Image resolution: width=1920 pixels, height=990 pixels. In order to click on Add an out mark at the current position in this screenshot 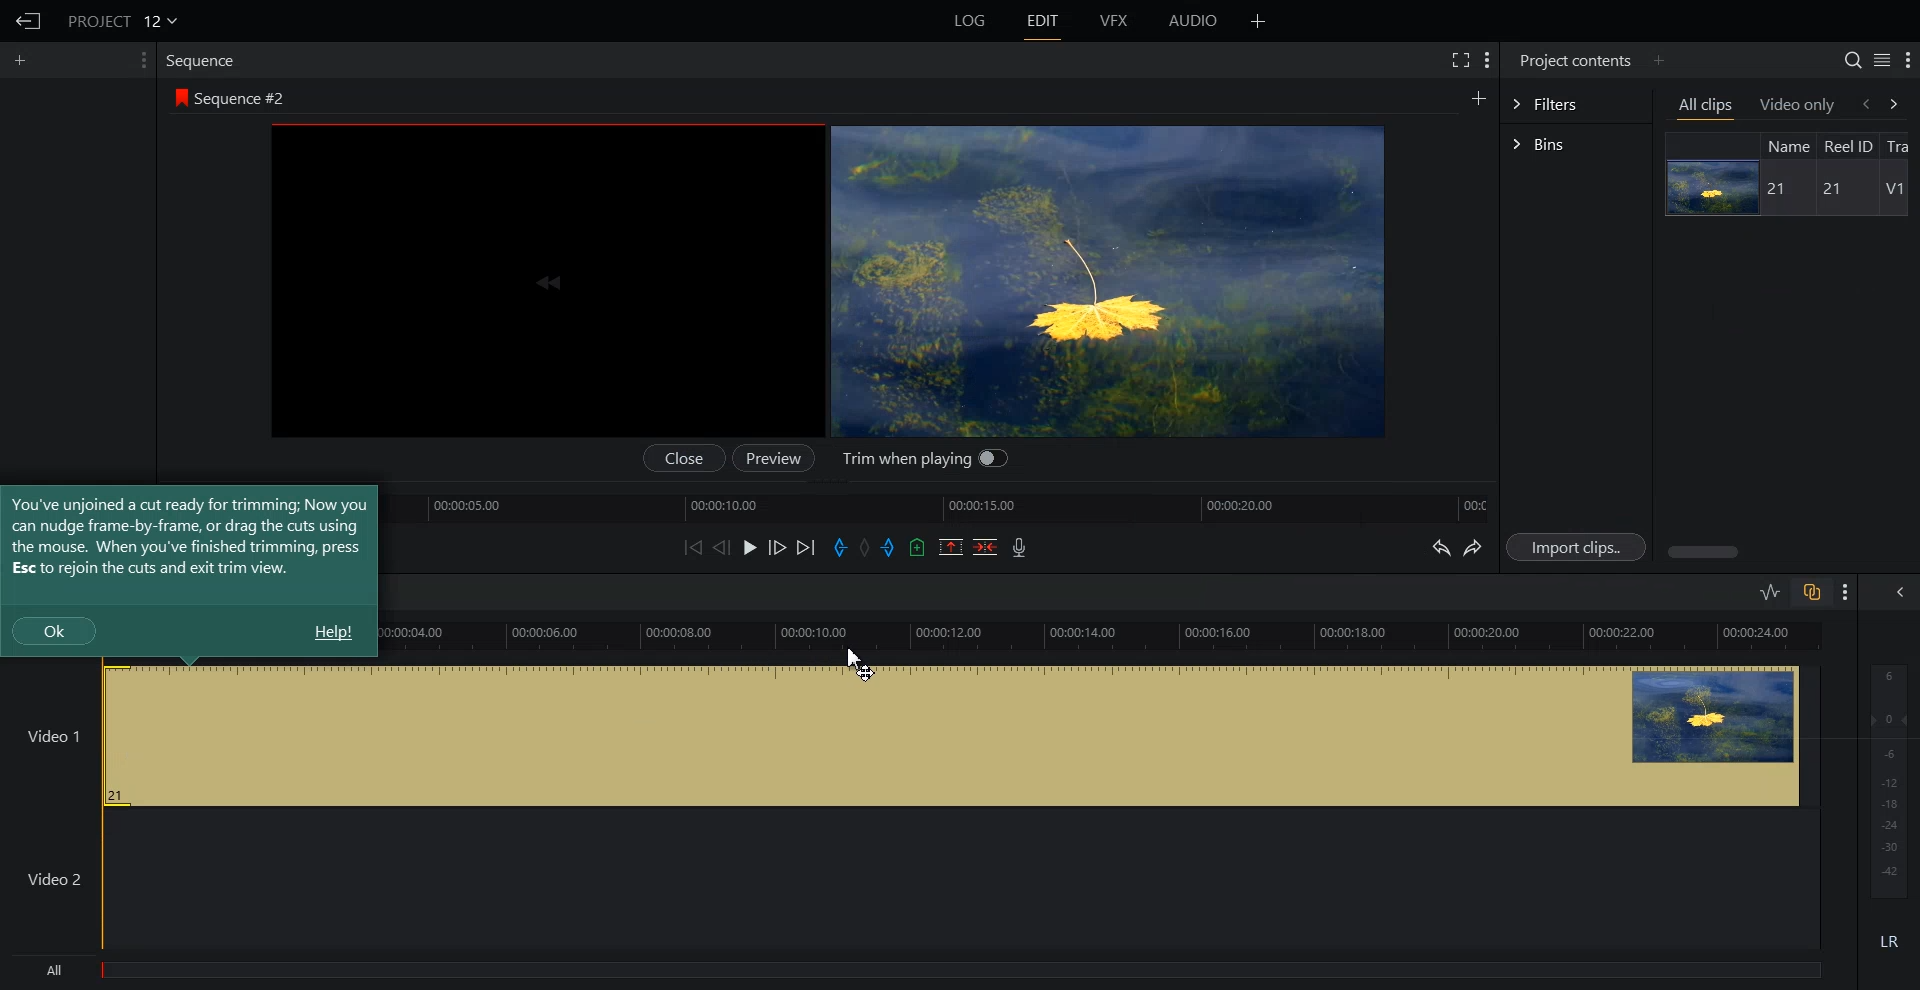, I will do `click(890, 546)`.